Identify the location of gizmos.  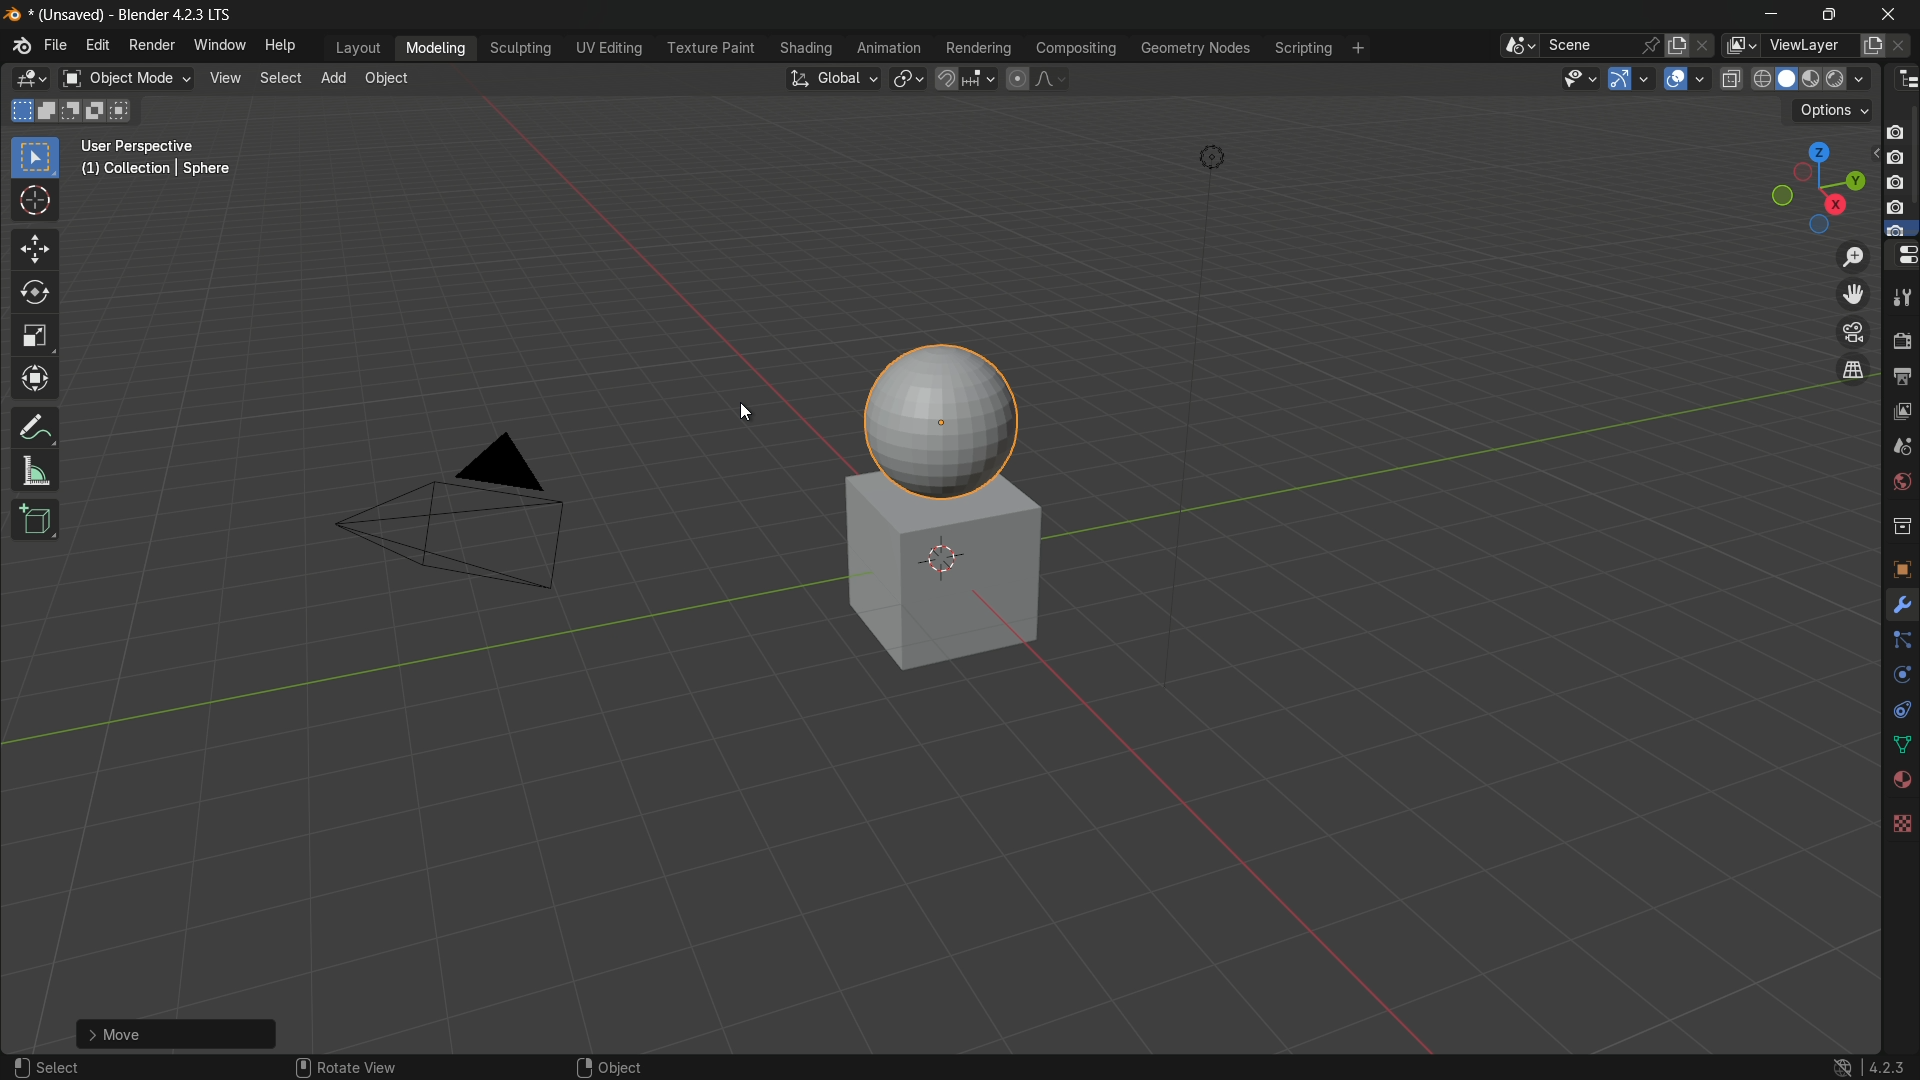
(1649, 77).